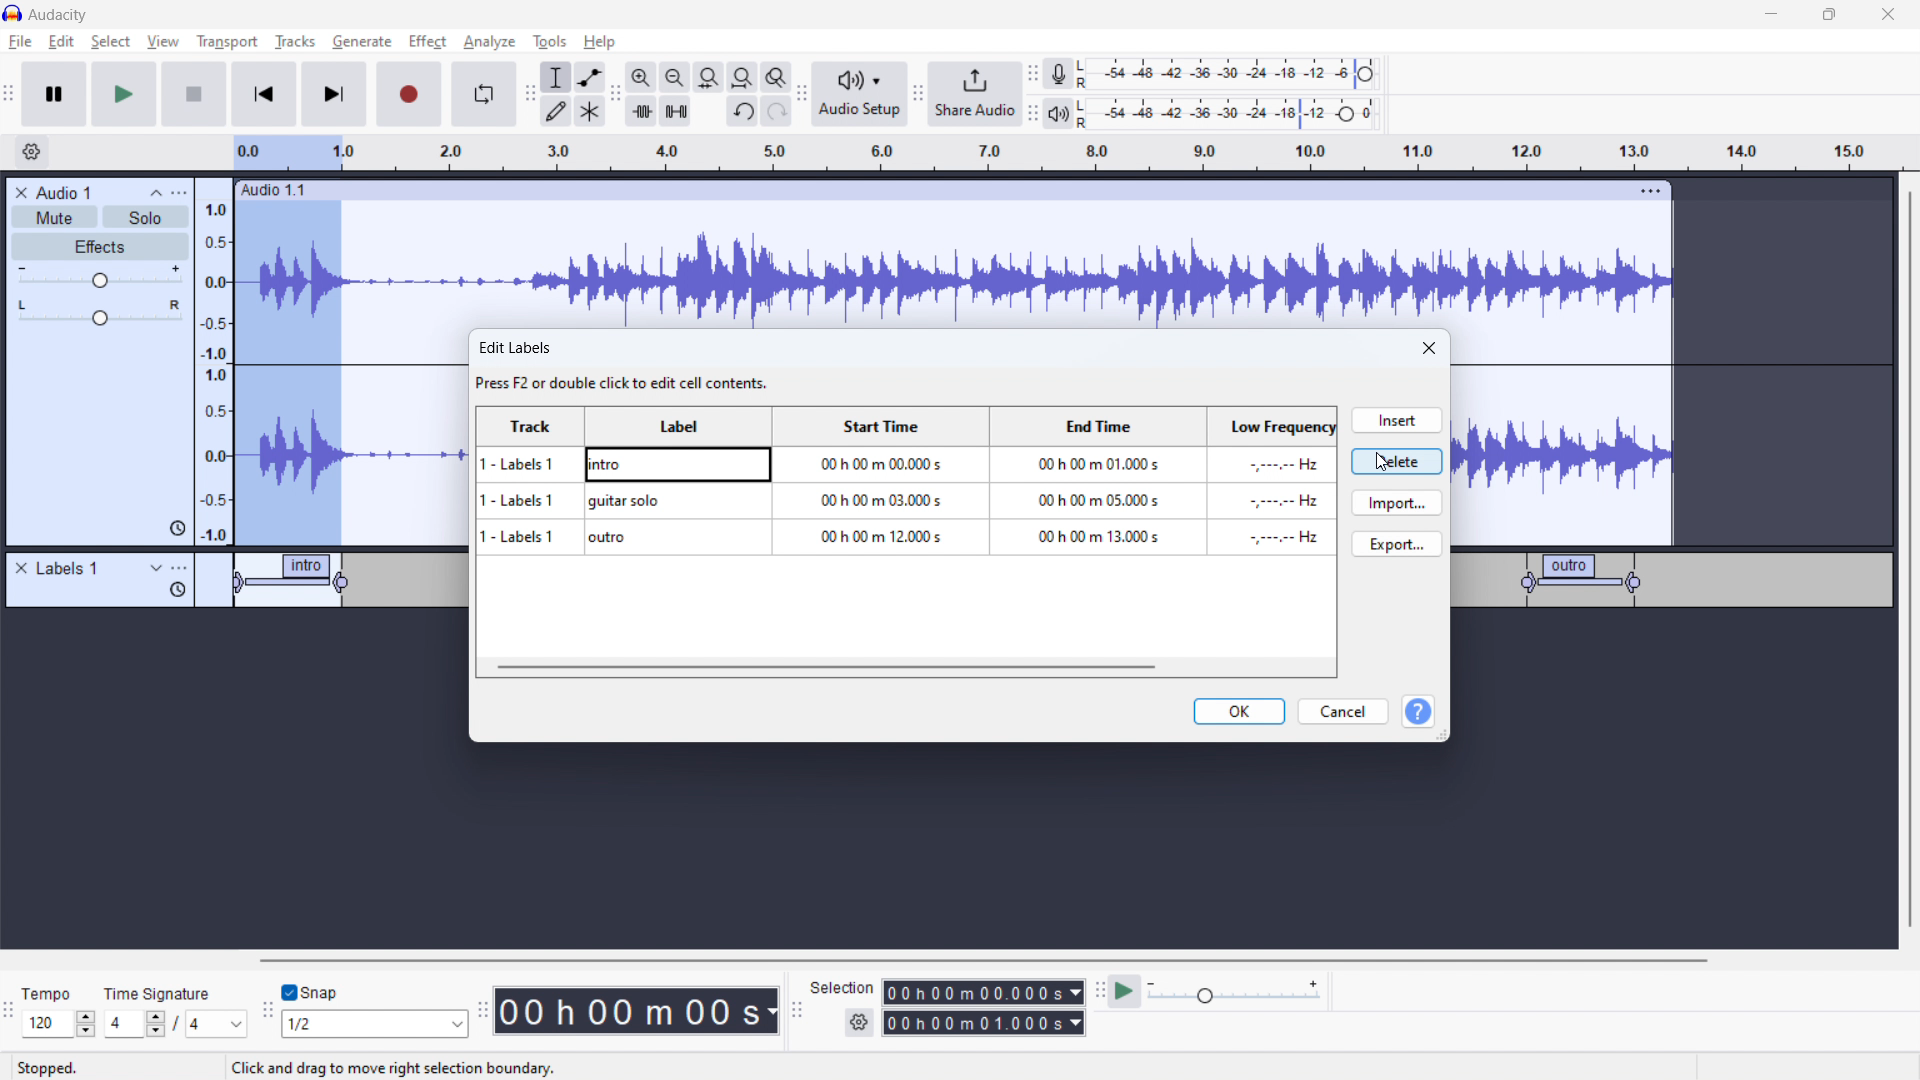  I want to click on timeline settings, so click(31, 153).